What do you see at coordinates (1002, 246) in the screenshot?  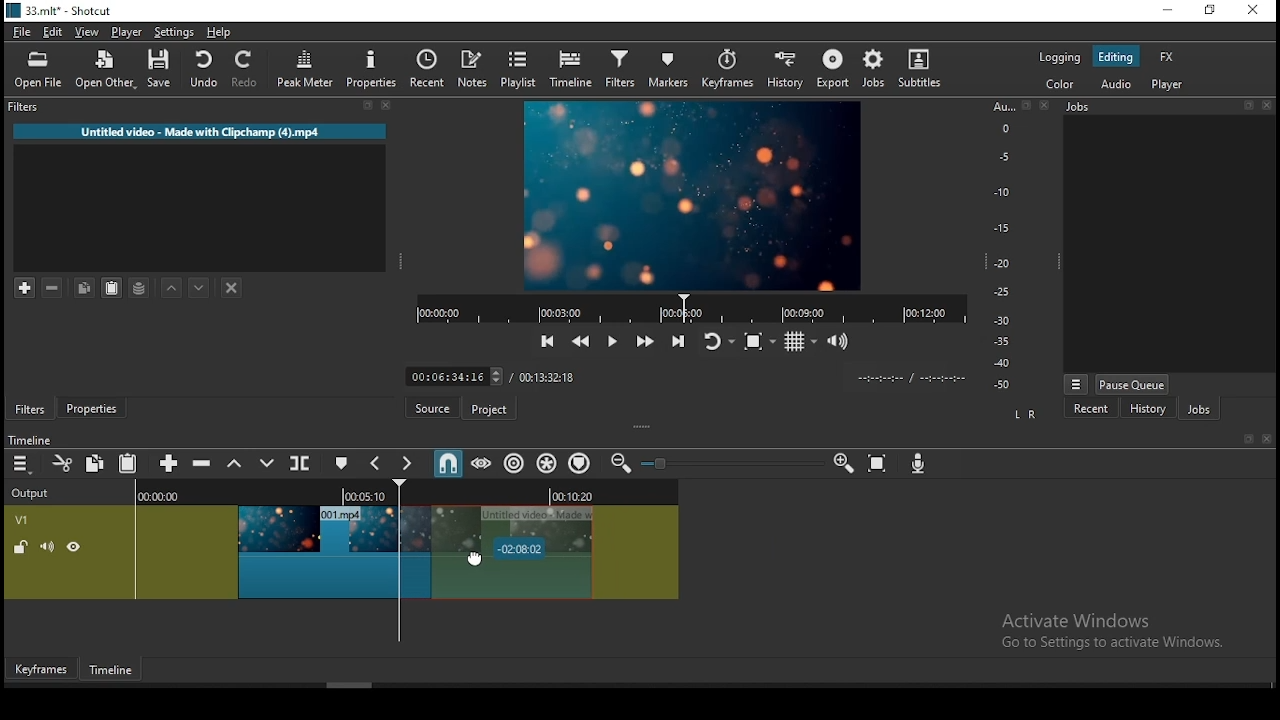 I see `audio bar` at bounding box center [1002, 246].